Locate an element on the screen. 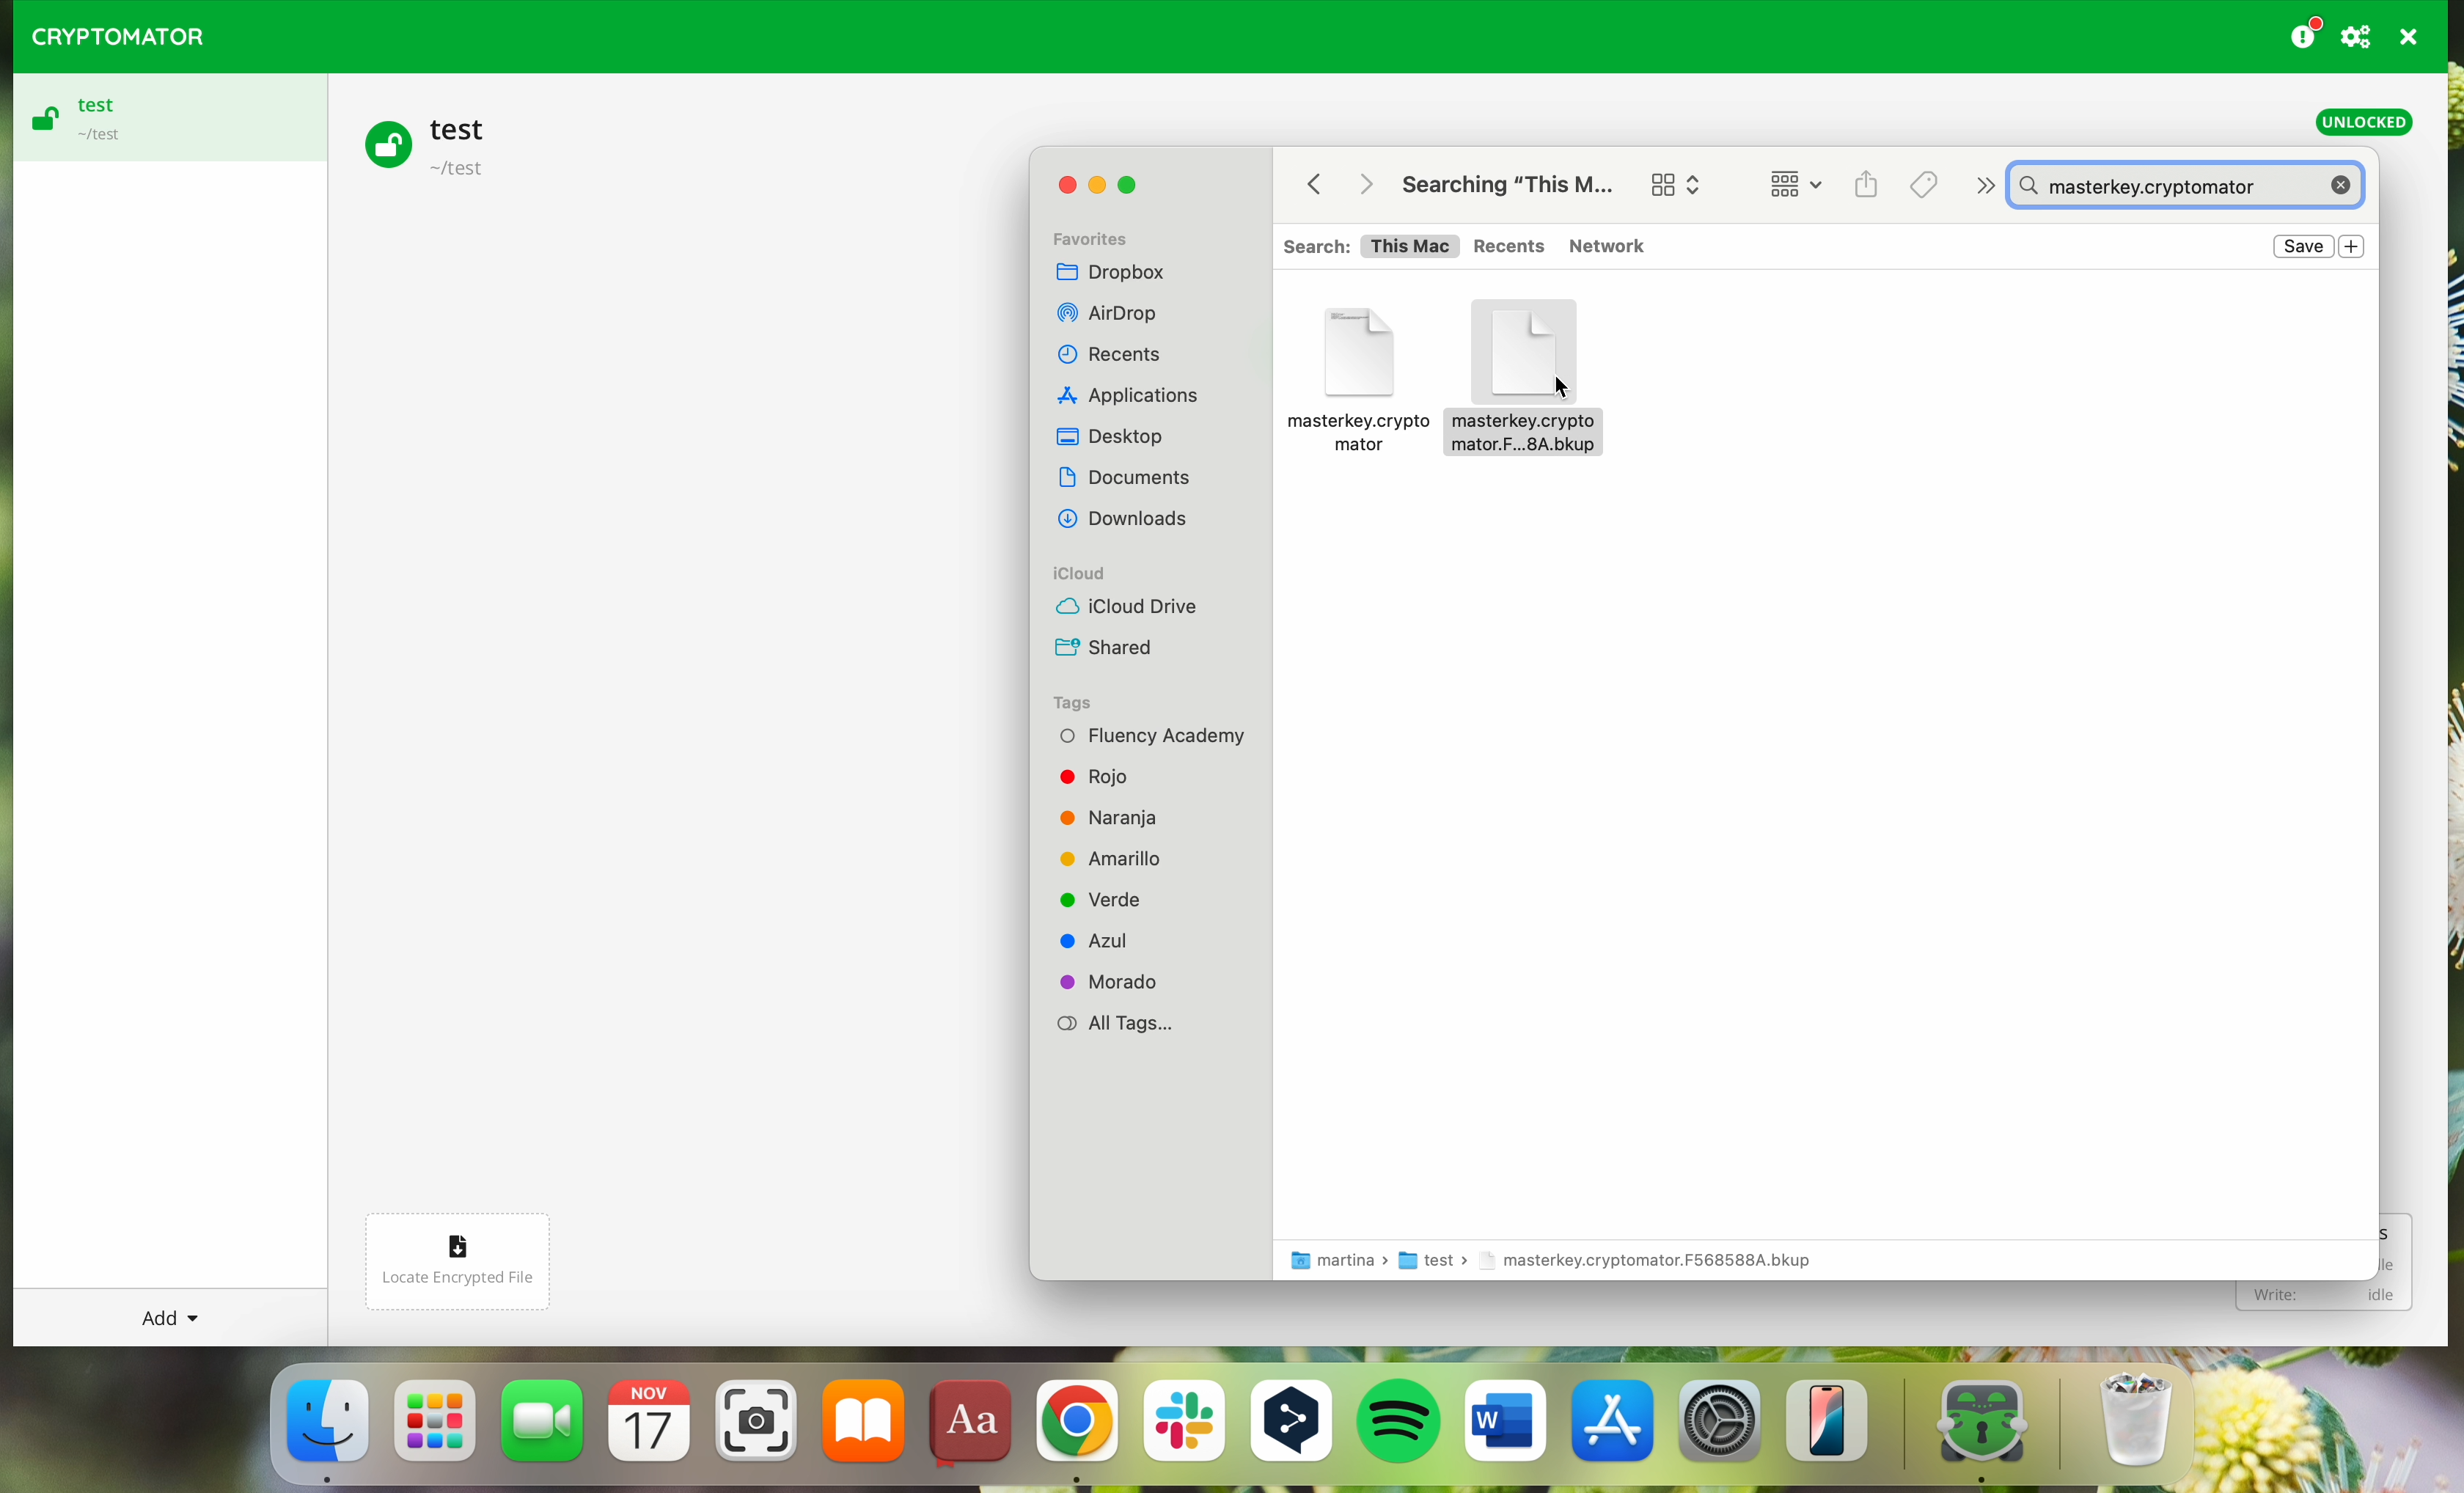  Slack is located at coordinates (1183, 1429).